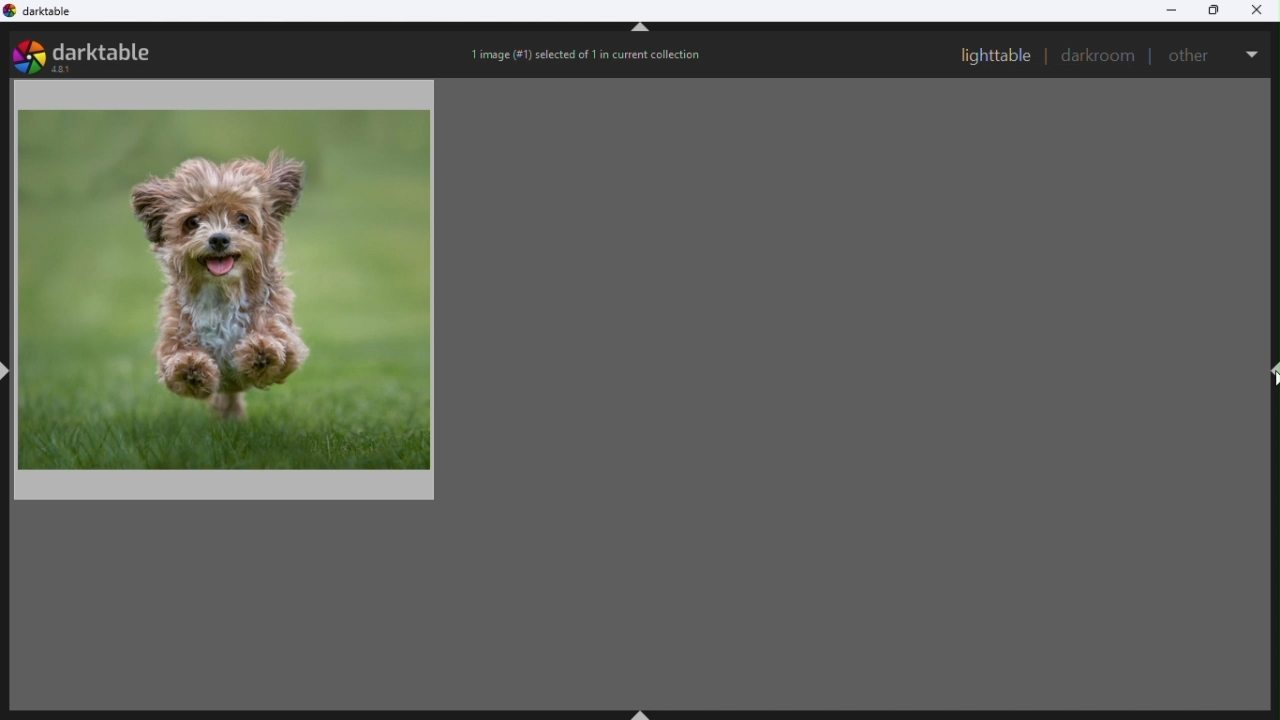  What do you see at coordinates (1216, 12) in the screenshot?
I see `Restore` at bounding box center [1216, 12].